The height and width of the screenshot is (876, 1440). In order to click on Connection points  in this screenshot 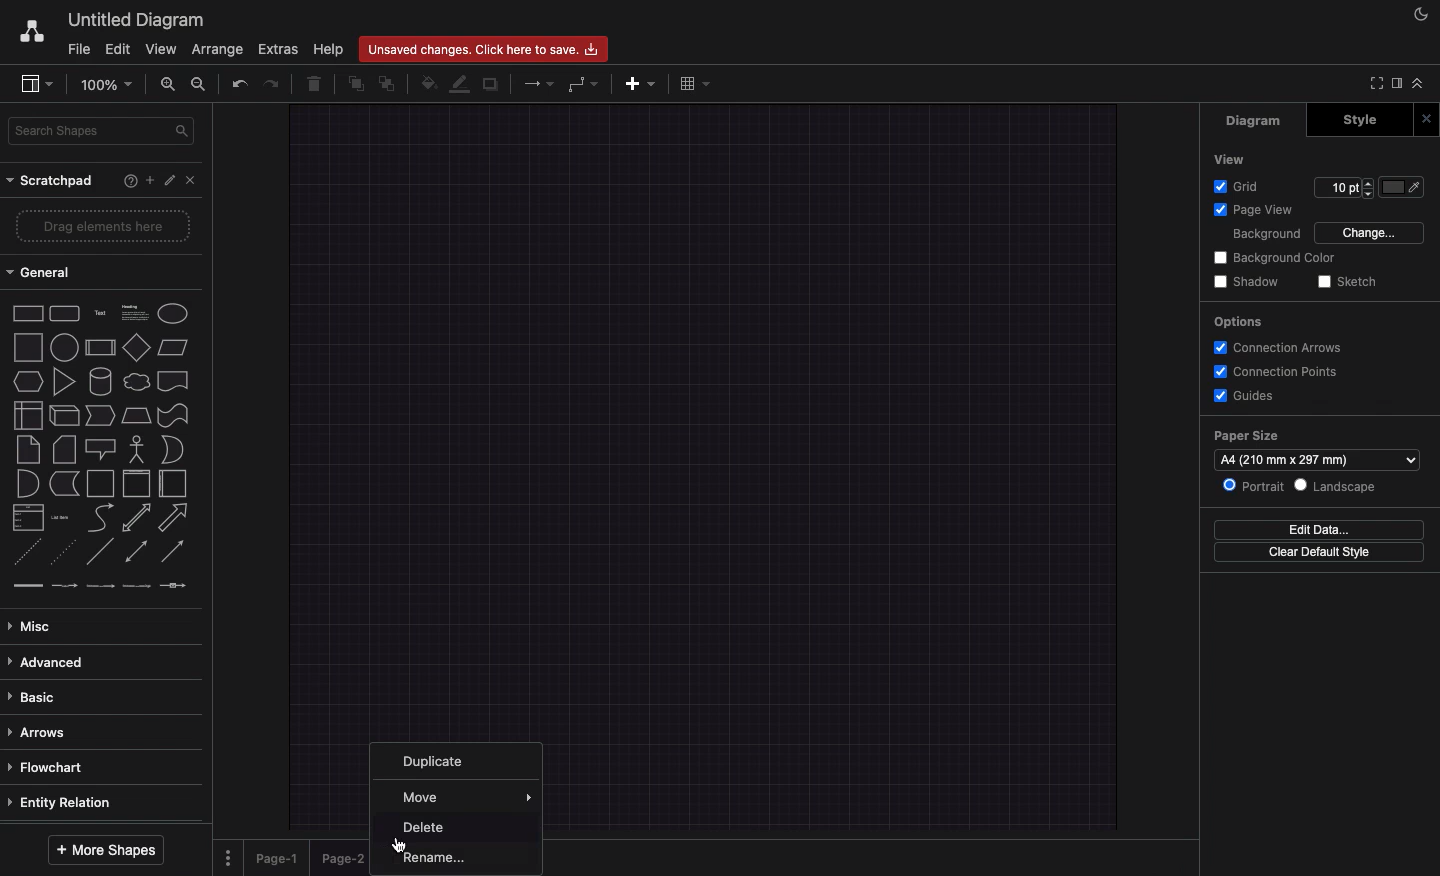, I will do `click(1278, 372)`.